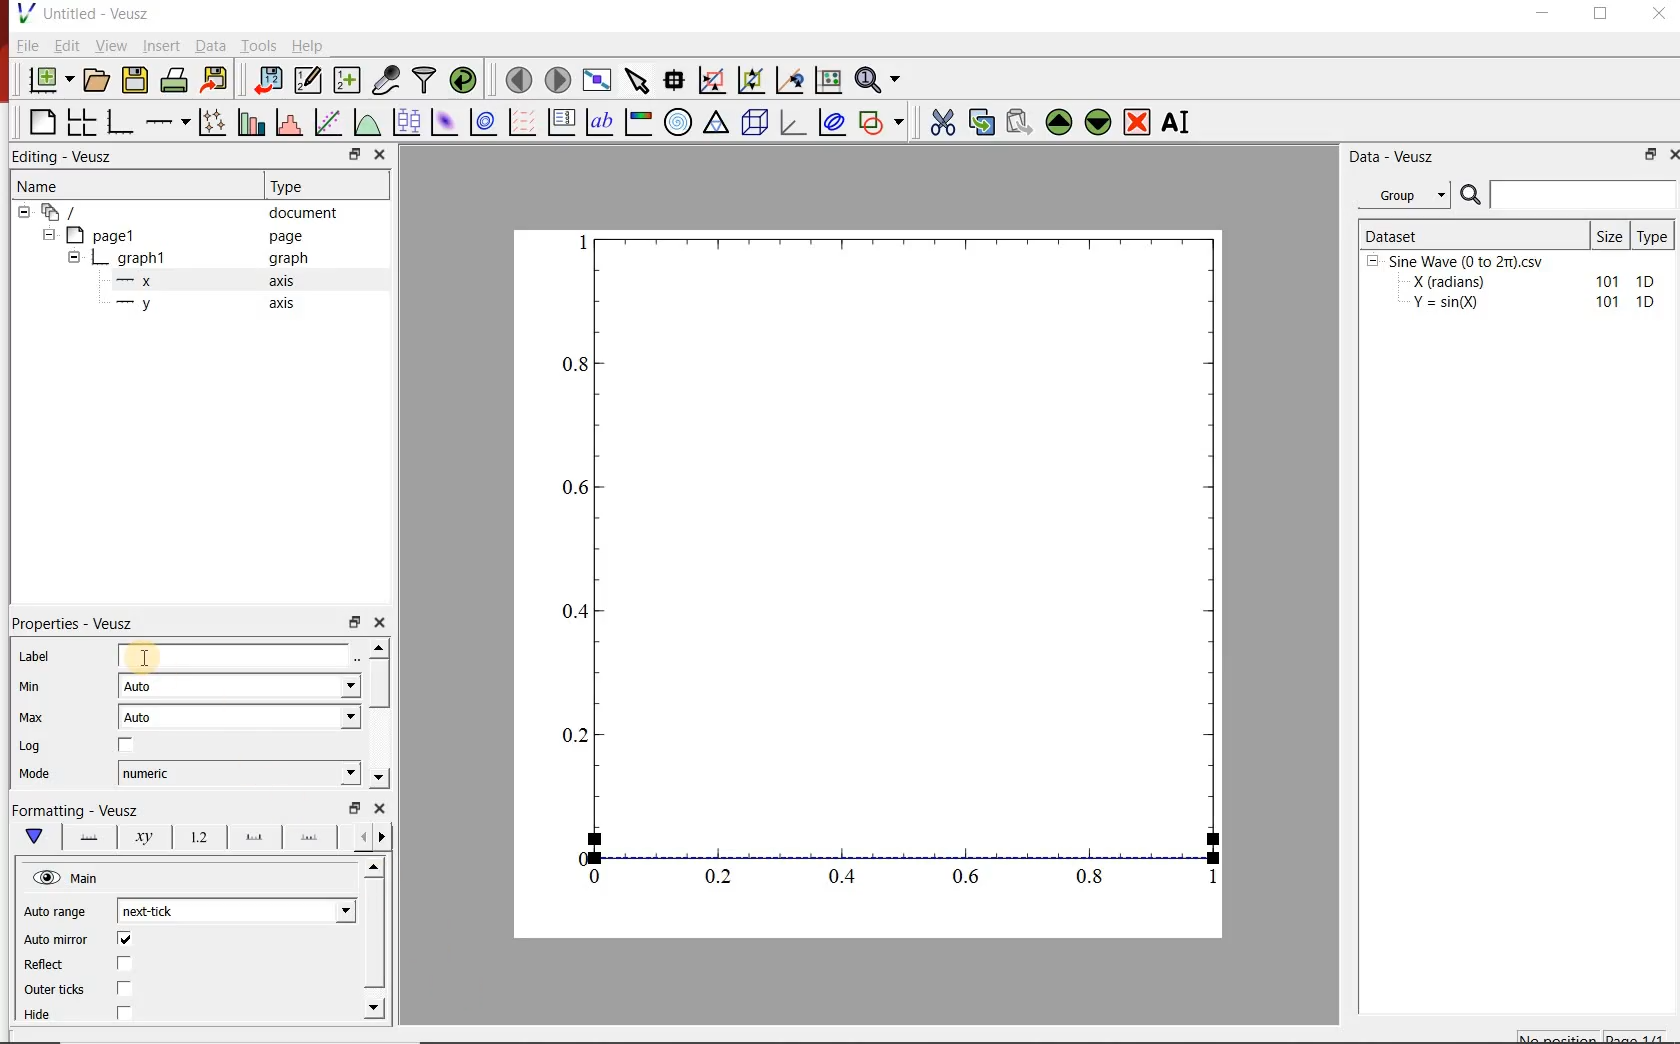 Image resolution: width=1680 pixels, height=1044 pixels. I want to click on click to reset graphs, so click(828, 79).